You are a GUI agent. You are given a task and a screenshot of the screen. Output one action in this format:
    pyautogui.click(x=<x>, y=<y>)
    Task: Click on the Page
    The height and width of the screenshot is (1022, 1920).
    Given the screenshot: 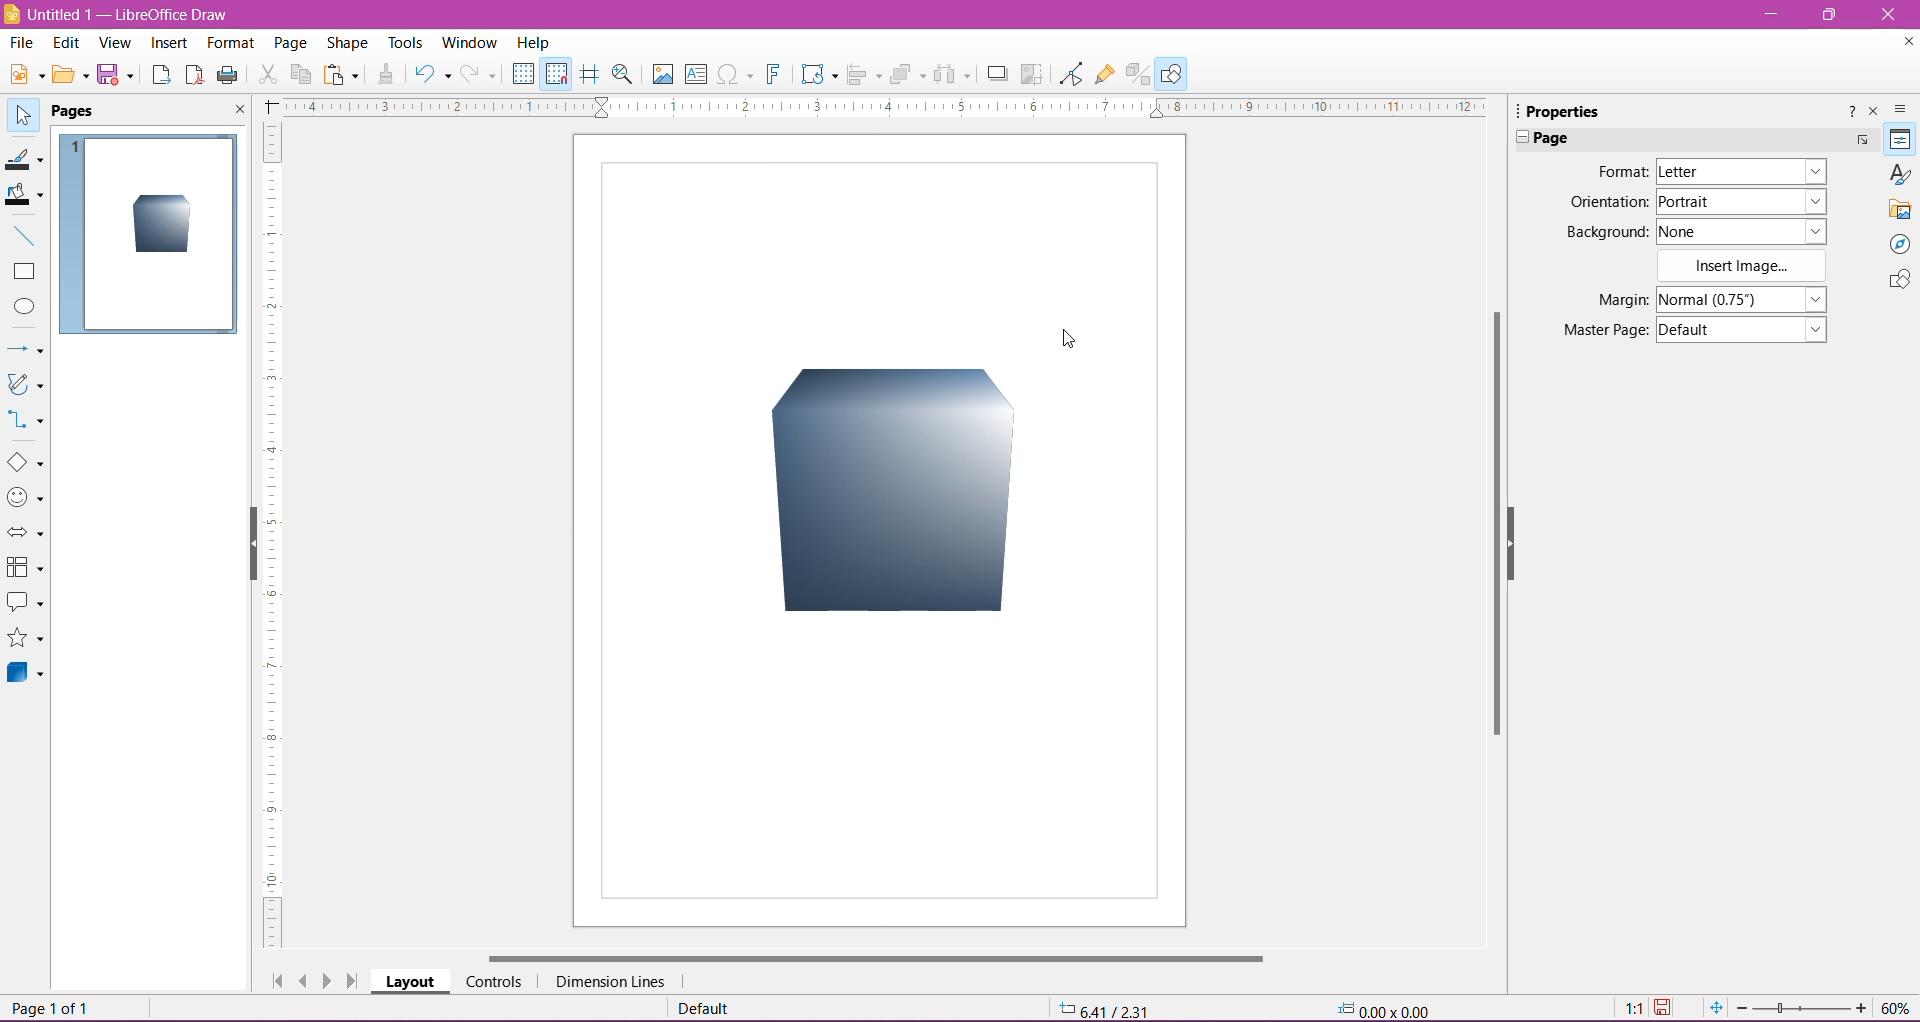 What is the action you would take?
    pyautogui.click(x=85, y=112)
    